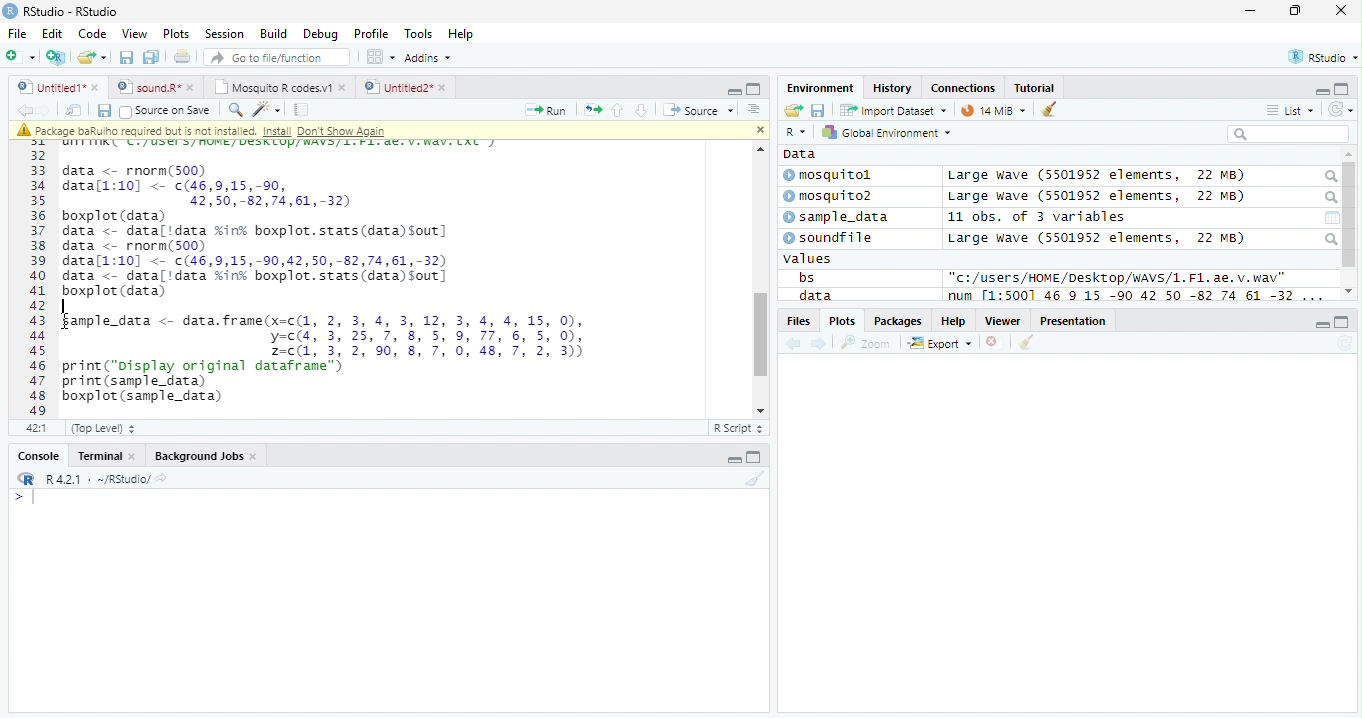 This screenshot has height=718, width=1362. Describe the element at coordinates (37, 278) in the screenshot. I see `Numbering line` at that location.